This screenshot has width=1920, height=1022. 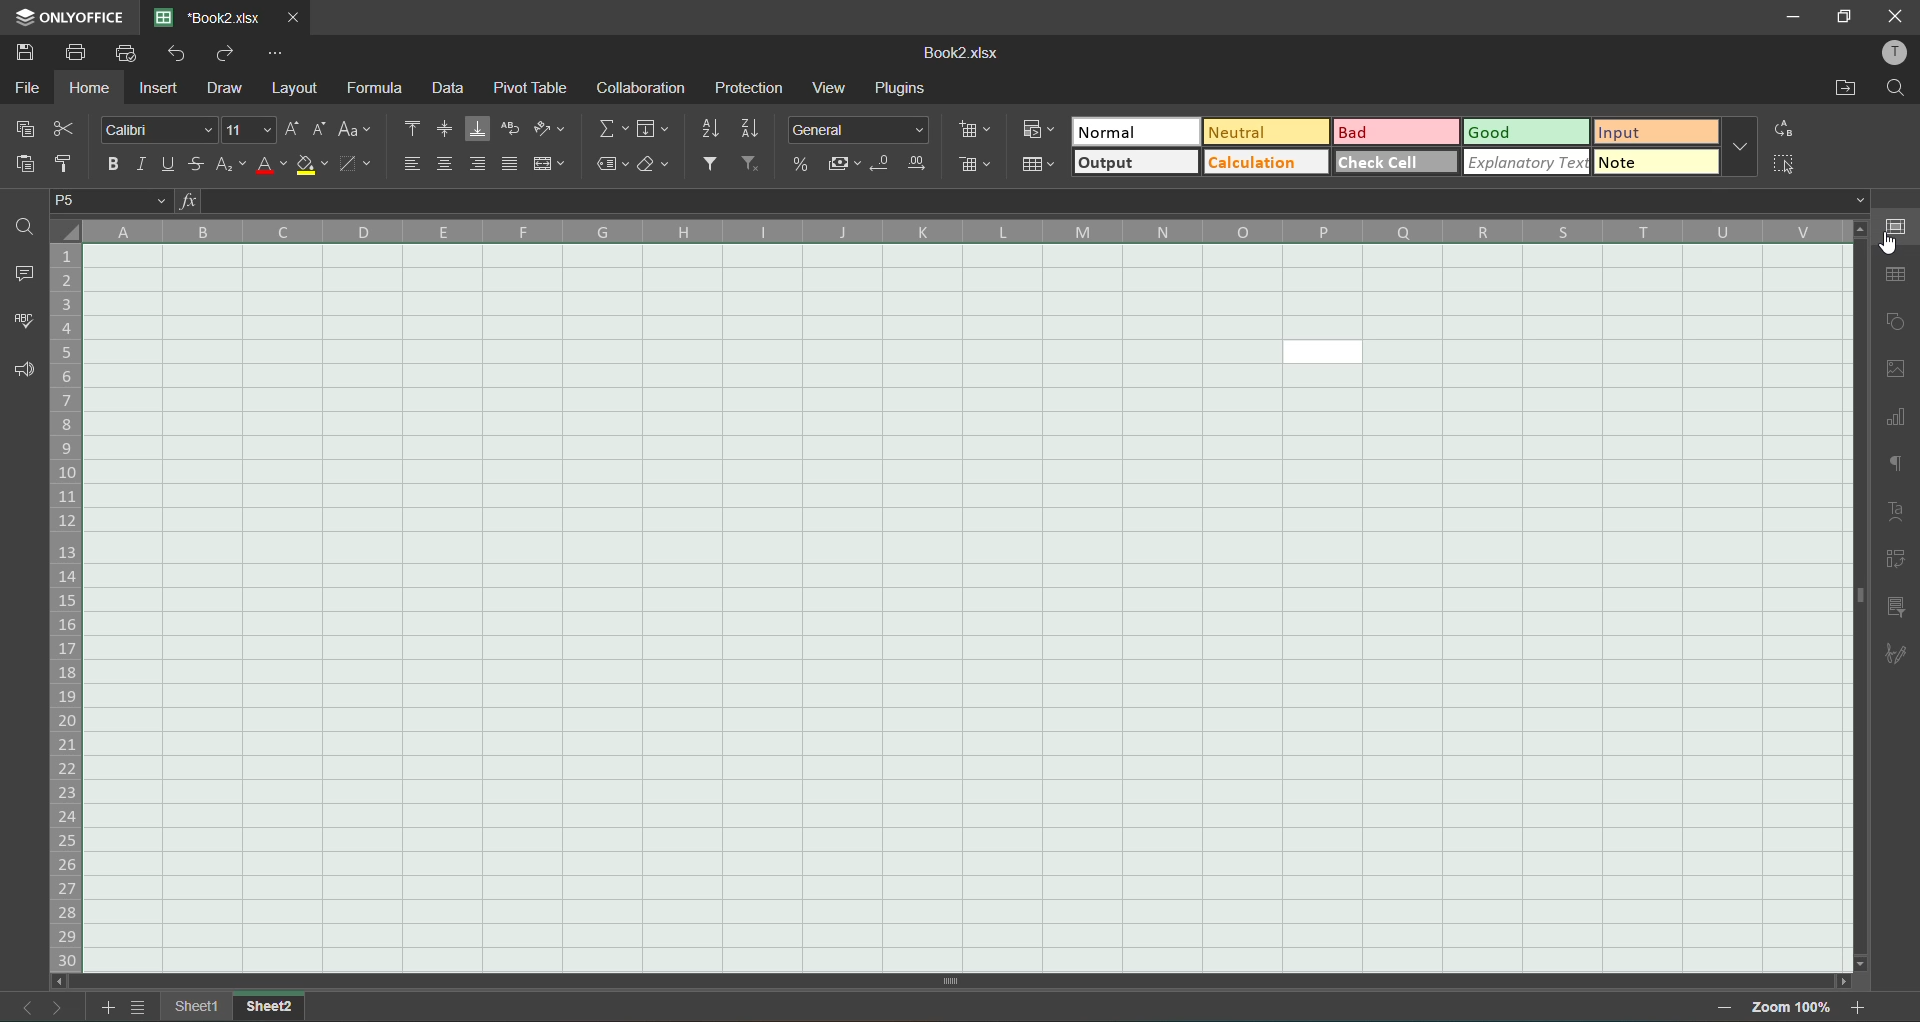 I want to click on wrap text, so click(x=515, y=129).